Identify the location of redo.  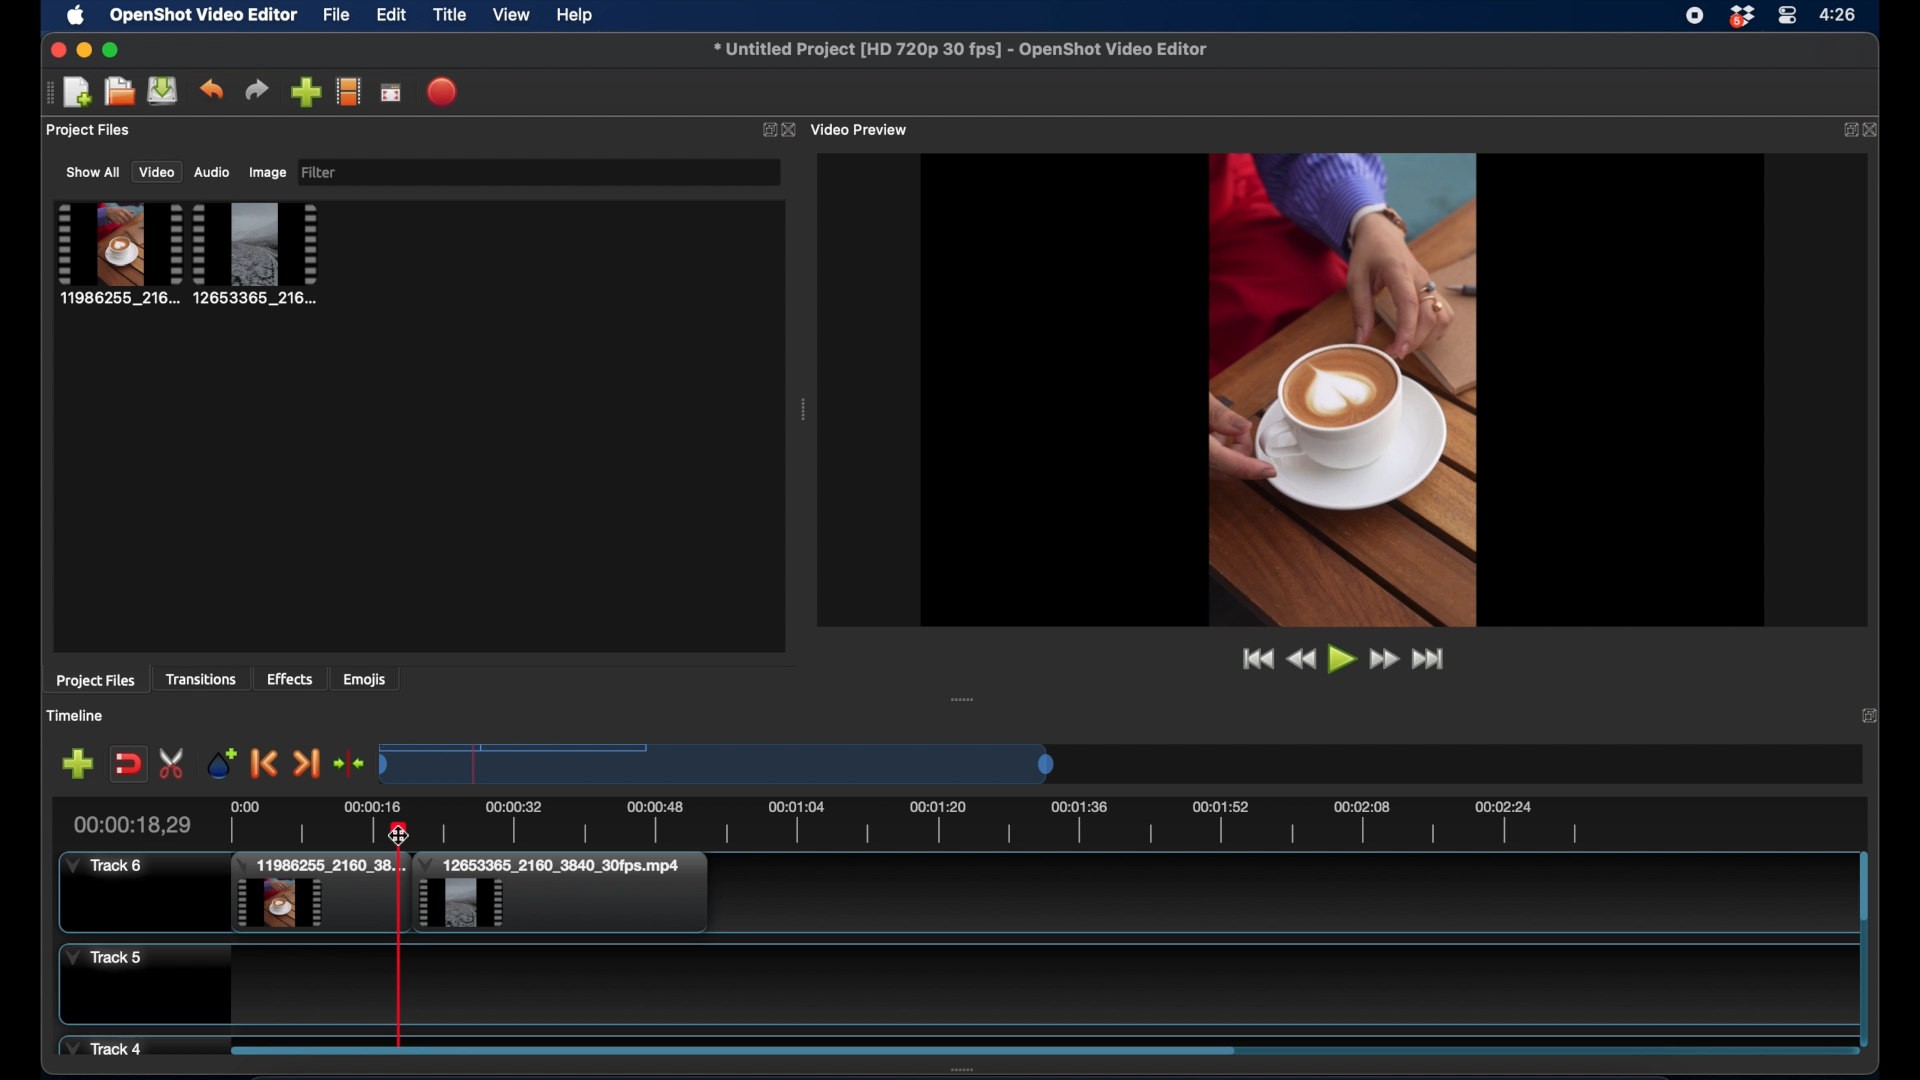
(257, 90).